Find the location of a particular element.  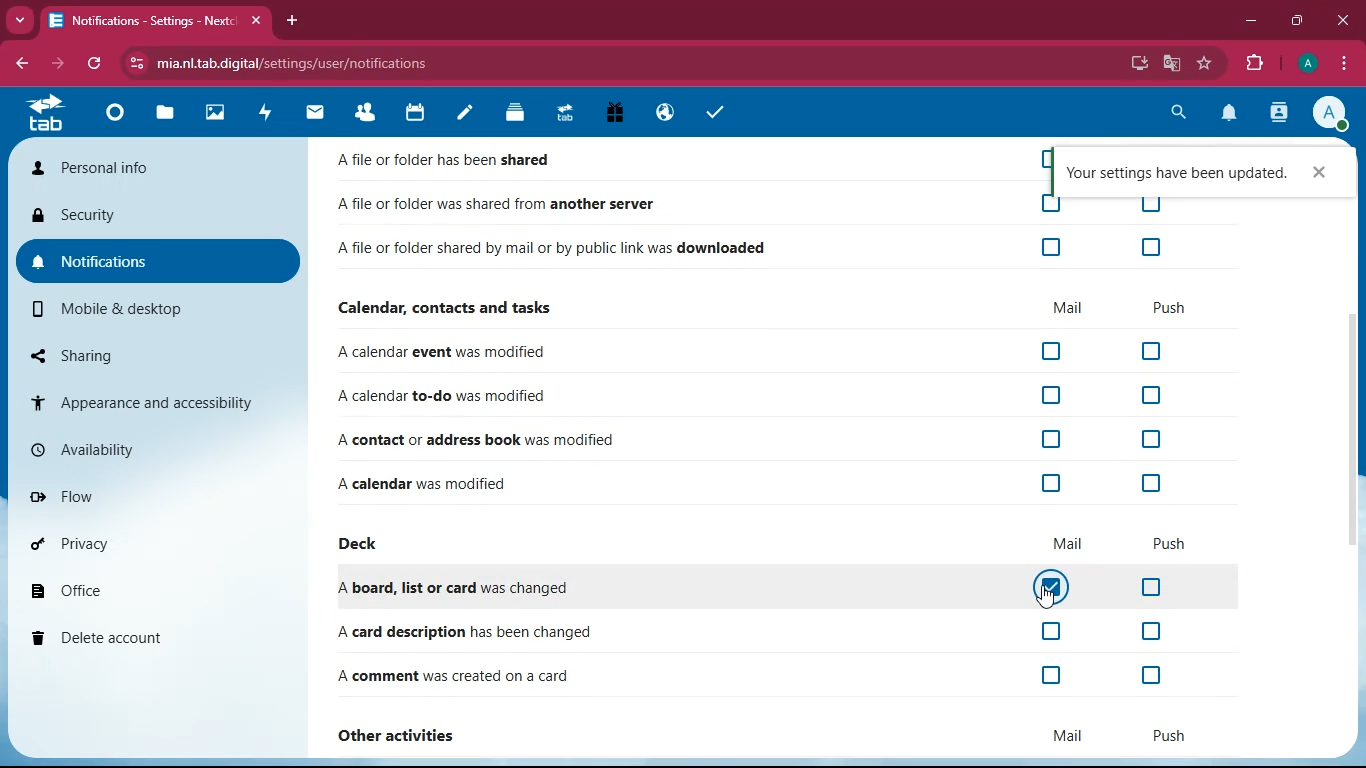

off is located at coordinates (1051, 246).